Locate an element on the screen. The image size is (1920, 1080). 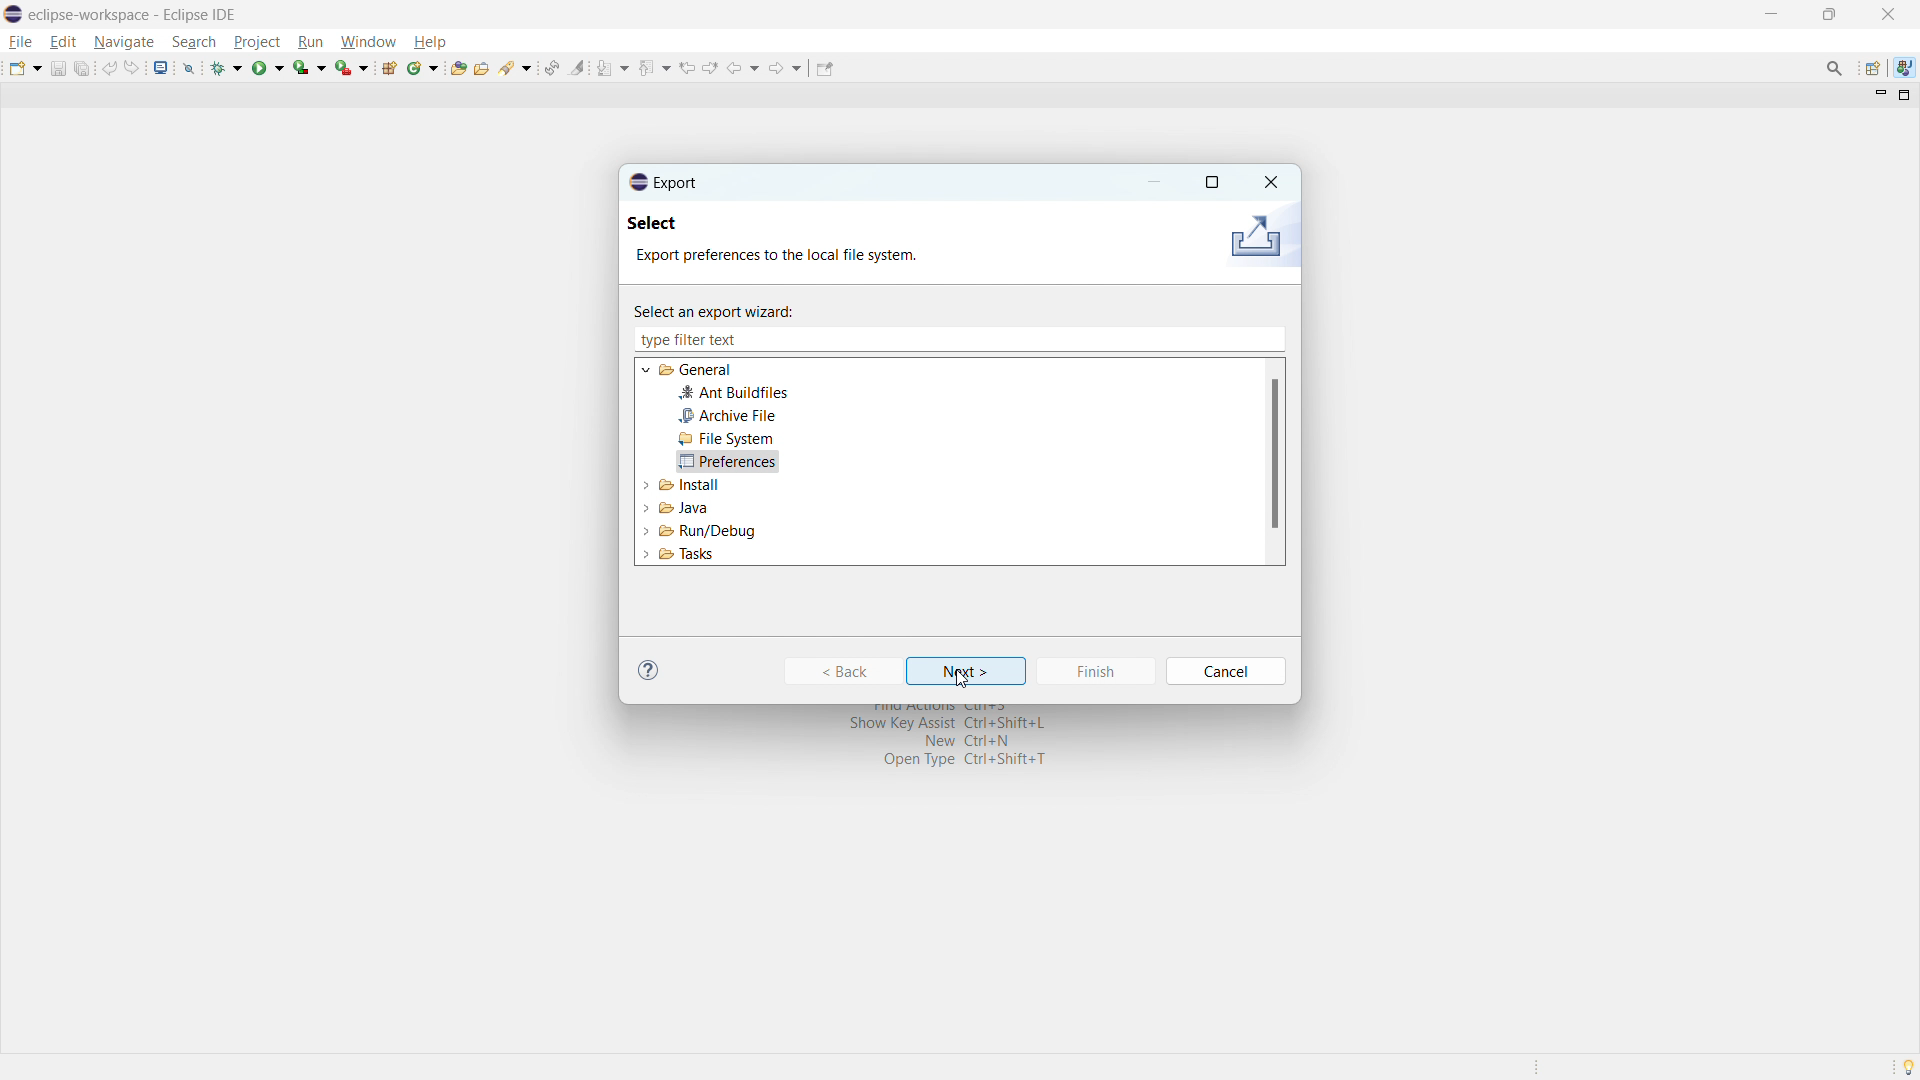
logo is located at coordinates (1254, 238).